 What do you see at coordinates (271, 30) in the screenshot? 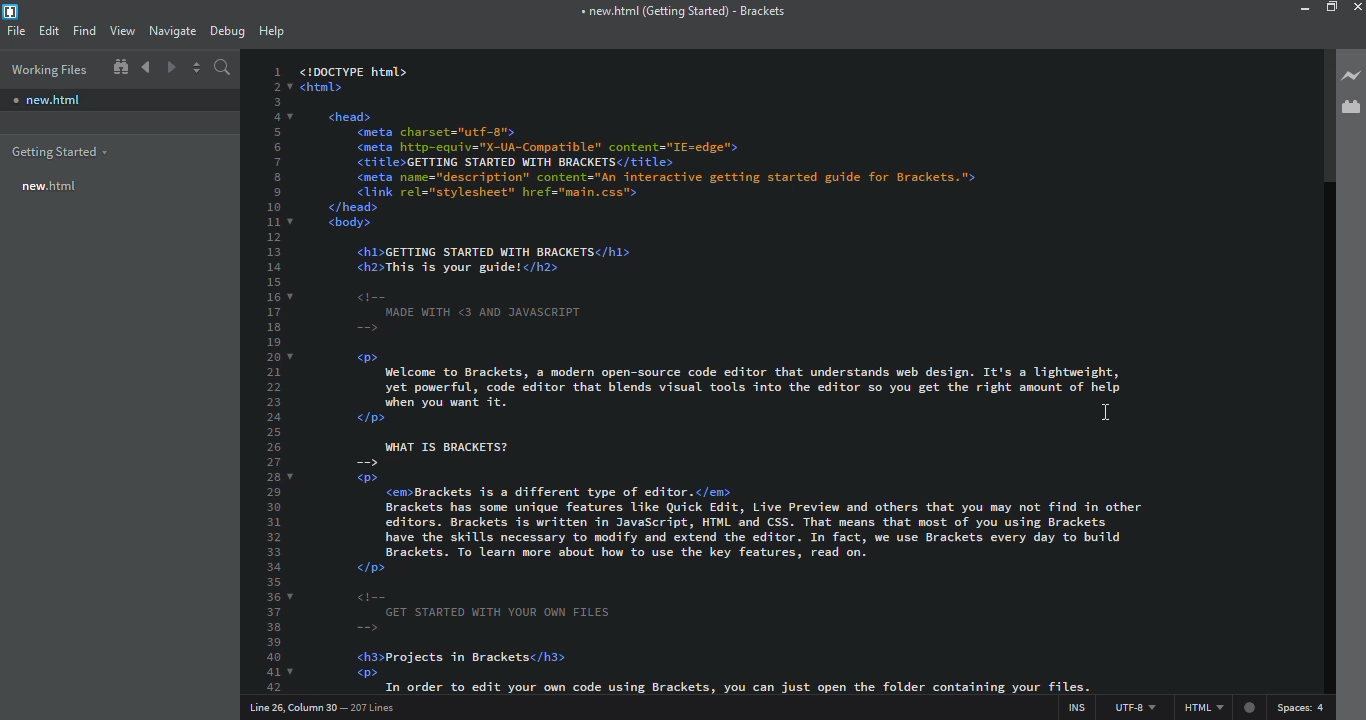
I see `help` at bounding box center [271, 30].